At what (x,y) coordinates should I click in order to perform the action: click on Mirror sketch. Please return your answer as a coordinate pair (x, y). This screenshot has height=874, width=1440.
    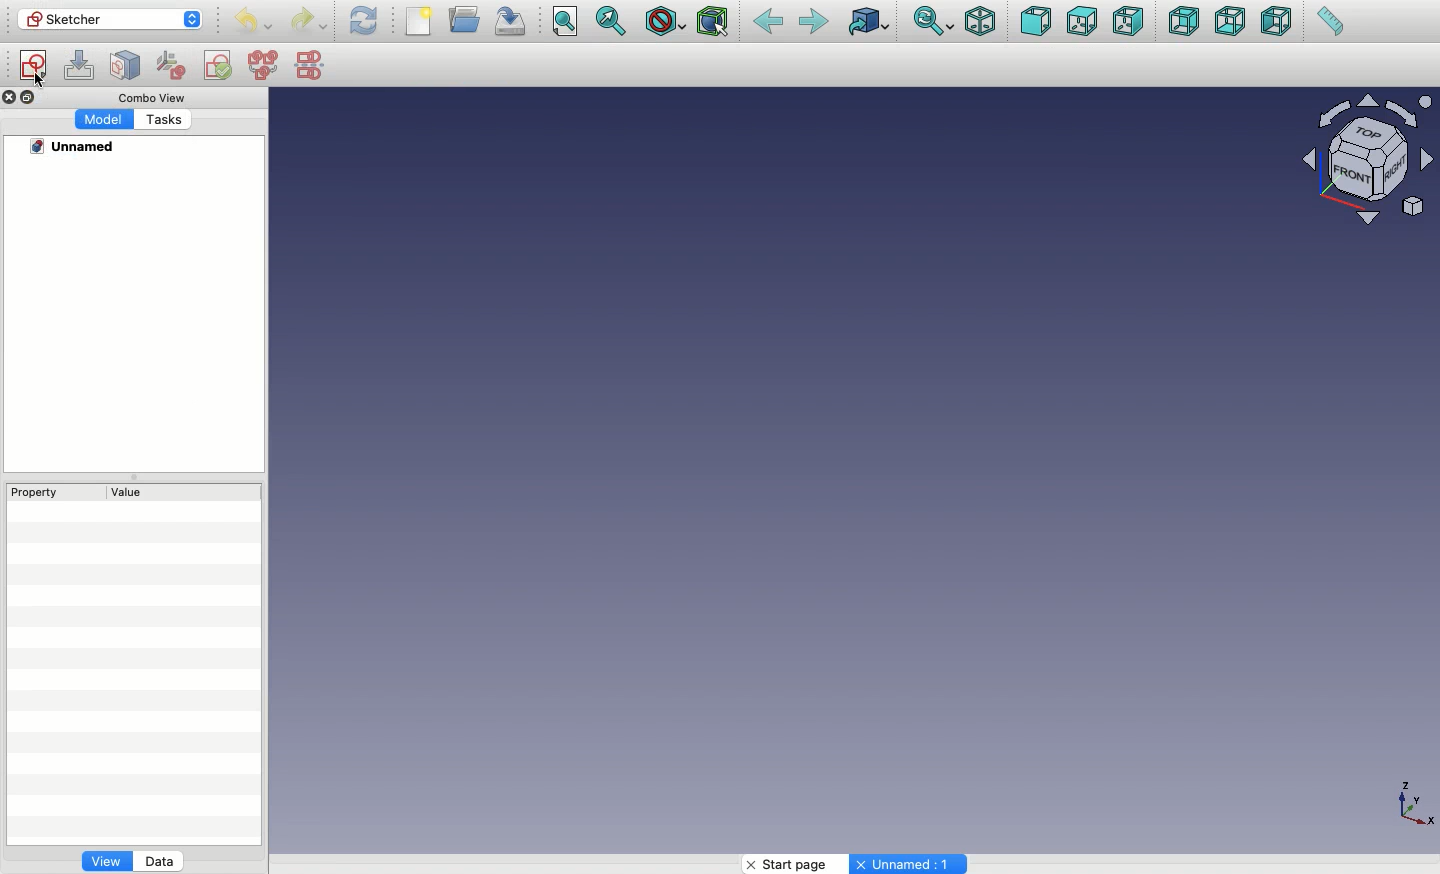
    Looking at the image, I should click on (310, 64).